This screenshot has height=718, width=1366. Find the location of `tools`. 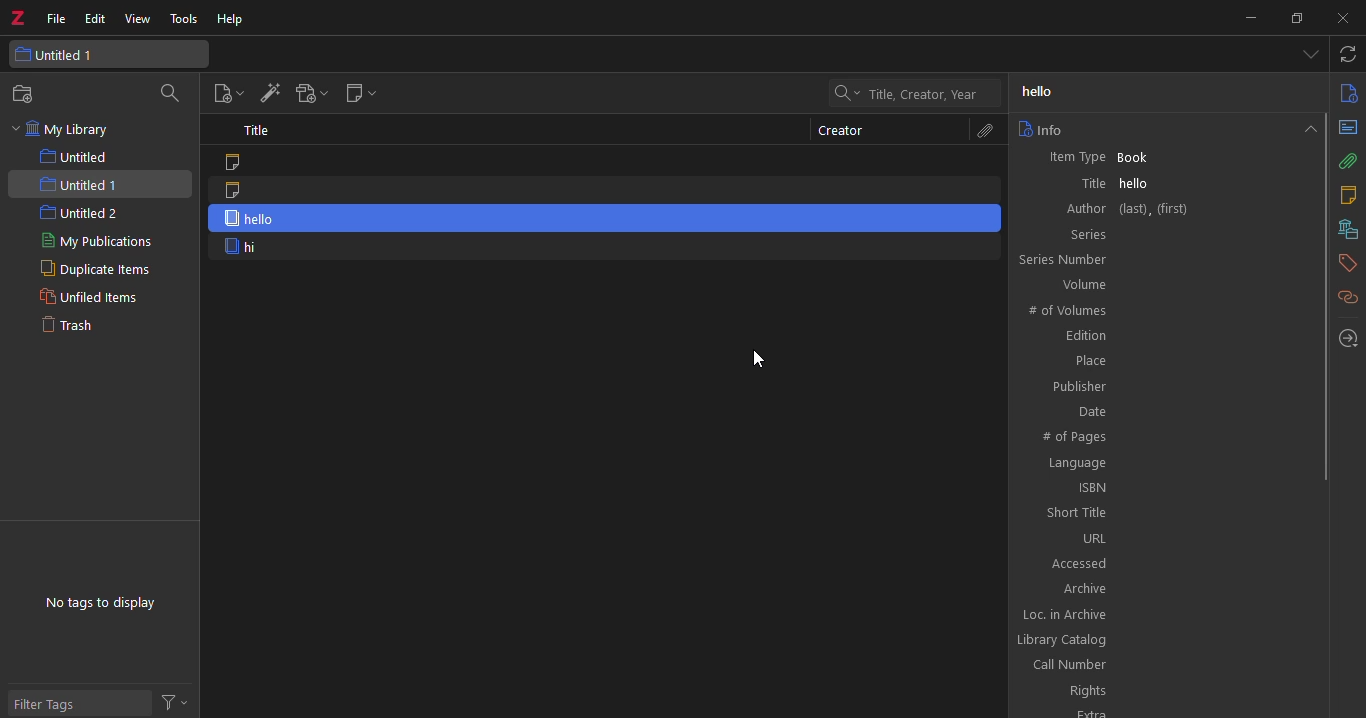

tools is located at coordinates (187, 20).